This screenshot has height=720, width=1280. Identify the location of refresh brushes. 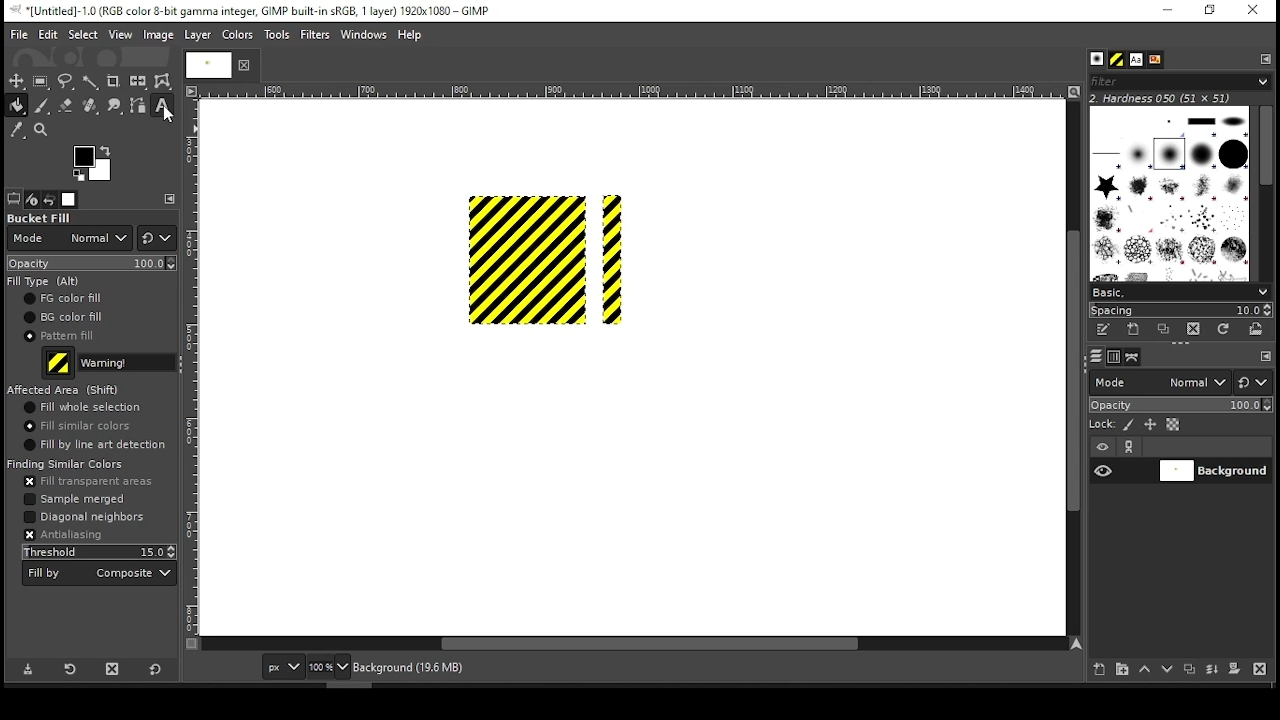
(1222, 331).